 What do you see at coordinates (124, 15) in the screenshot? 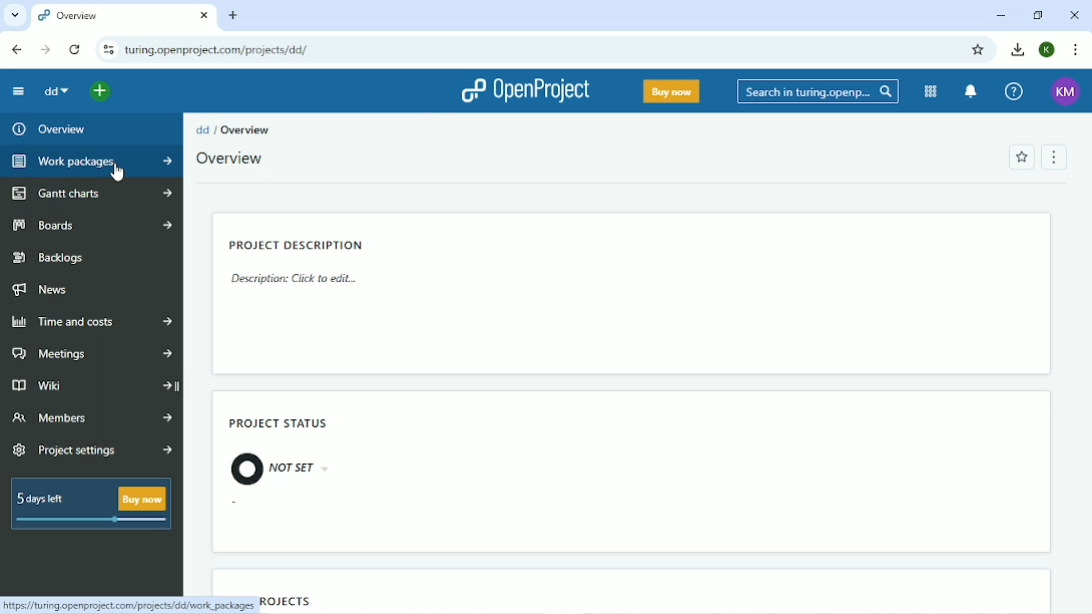
I see `Current tab` at bounding box center [124, 15].